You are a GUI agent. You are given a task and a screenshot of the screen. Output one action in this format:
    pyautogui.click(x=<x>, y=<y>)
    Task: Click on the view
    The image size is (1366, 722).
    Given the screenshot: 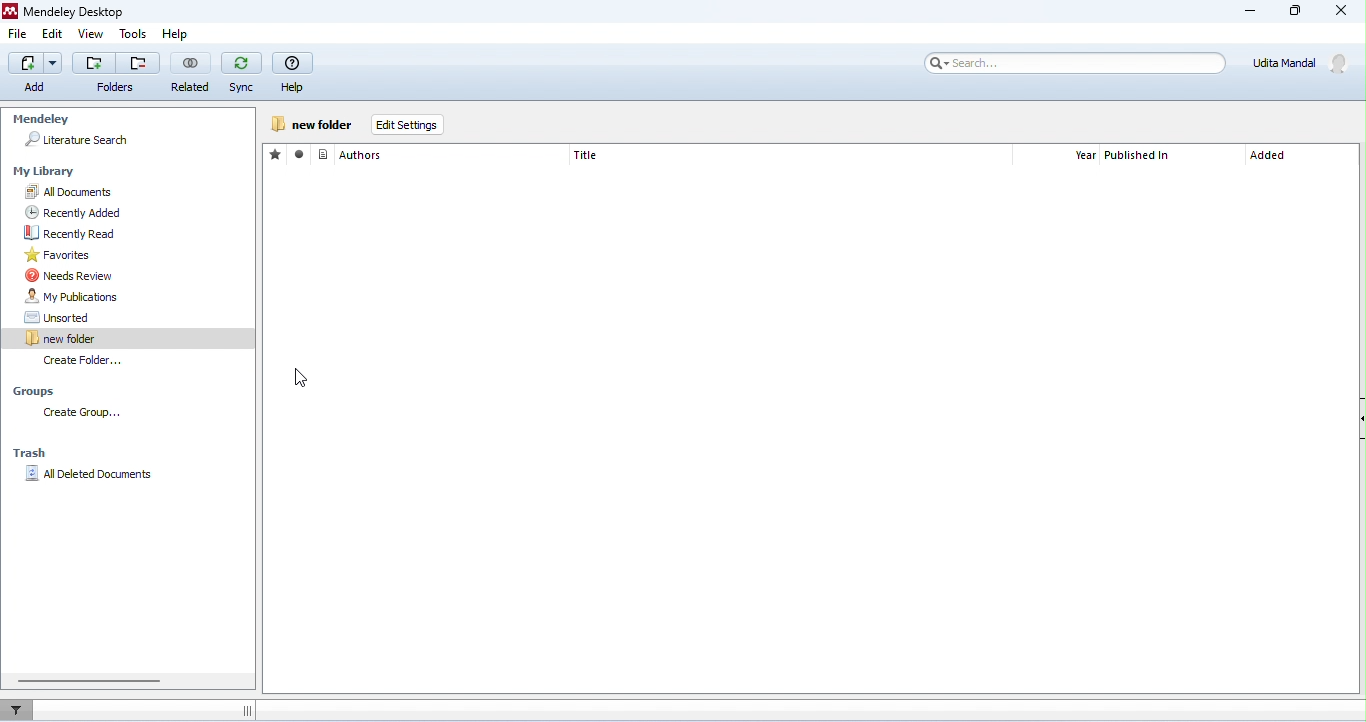 What is the action you would take?
    pyautogui.click(x=90, y=34)
    